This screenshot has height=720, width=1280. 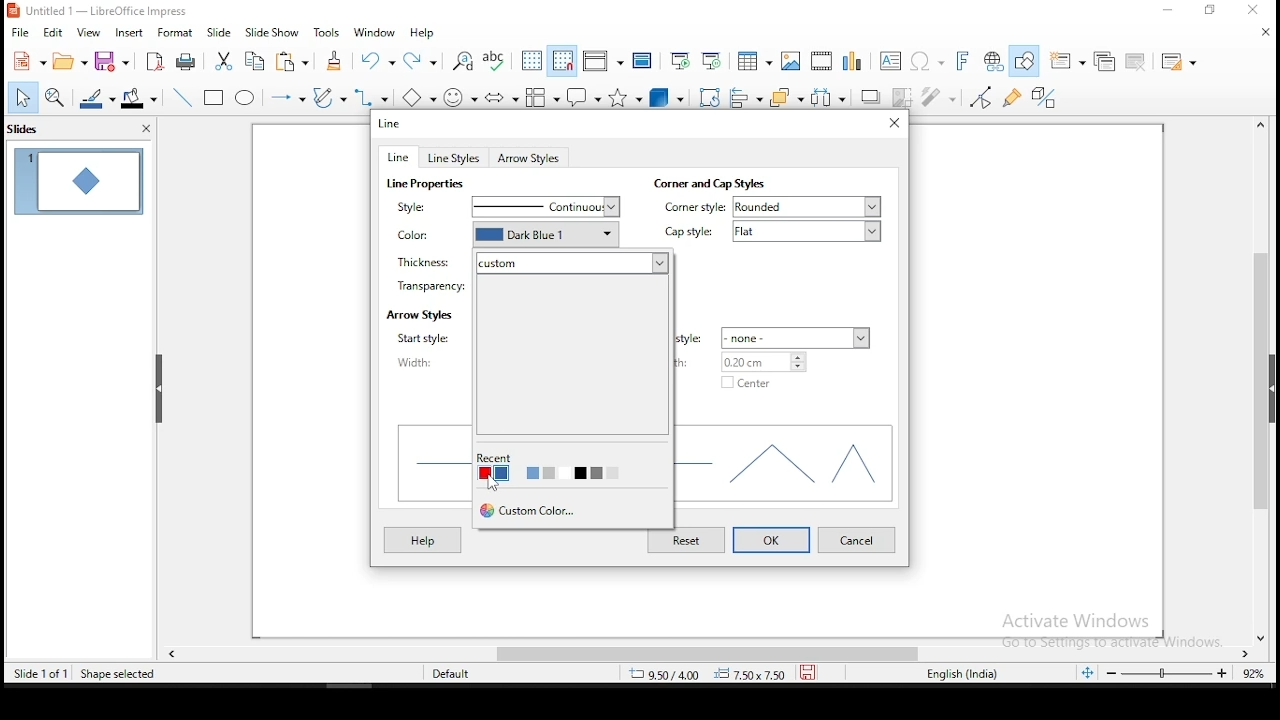 I want to click on custom, so click(x=575, y=264).